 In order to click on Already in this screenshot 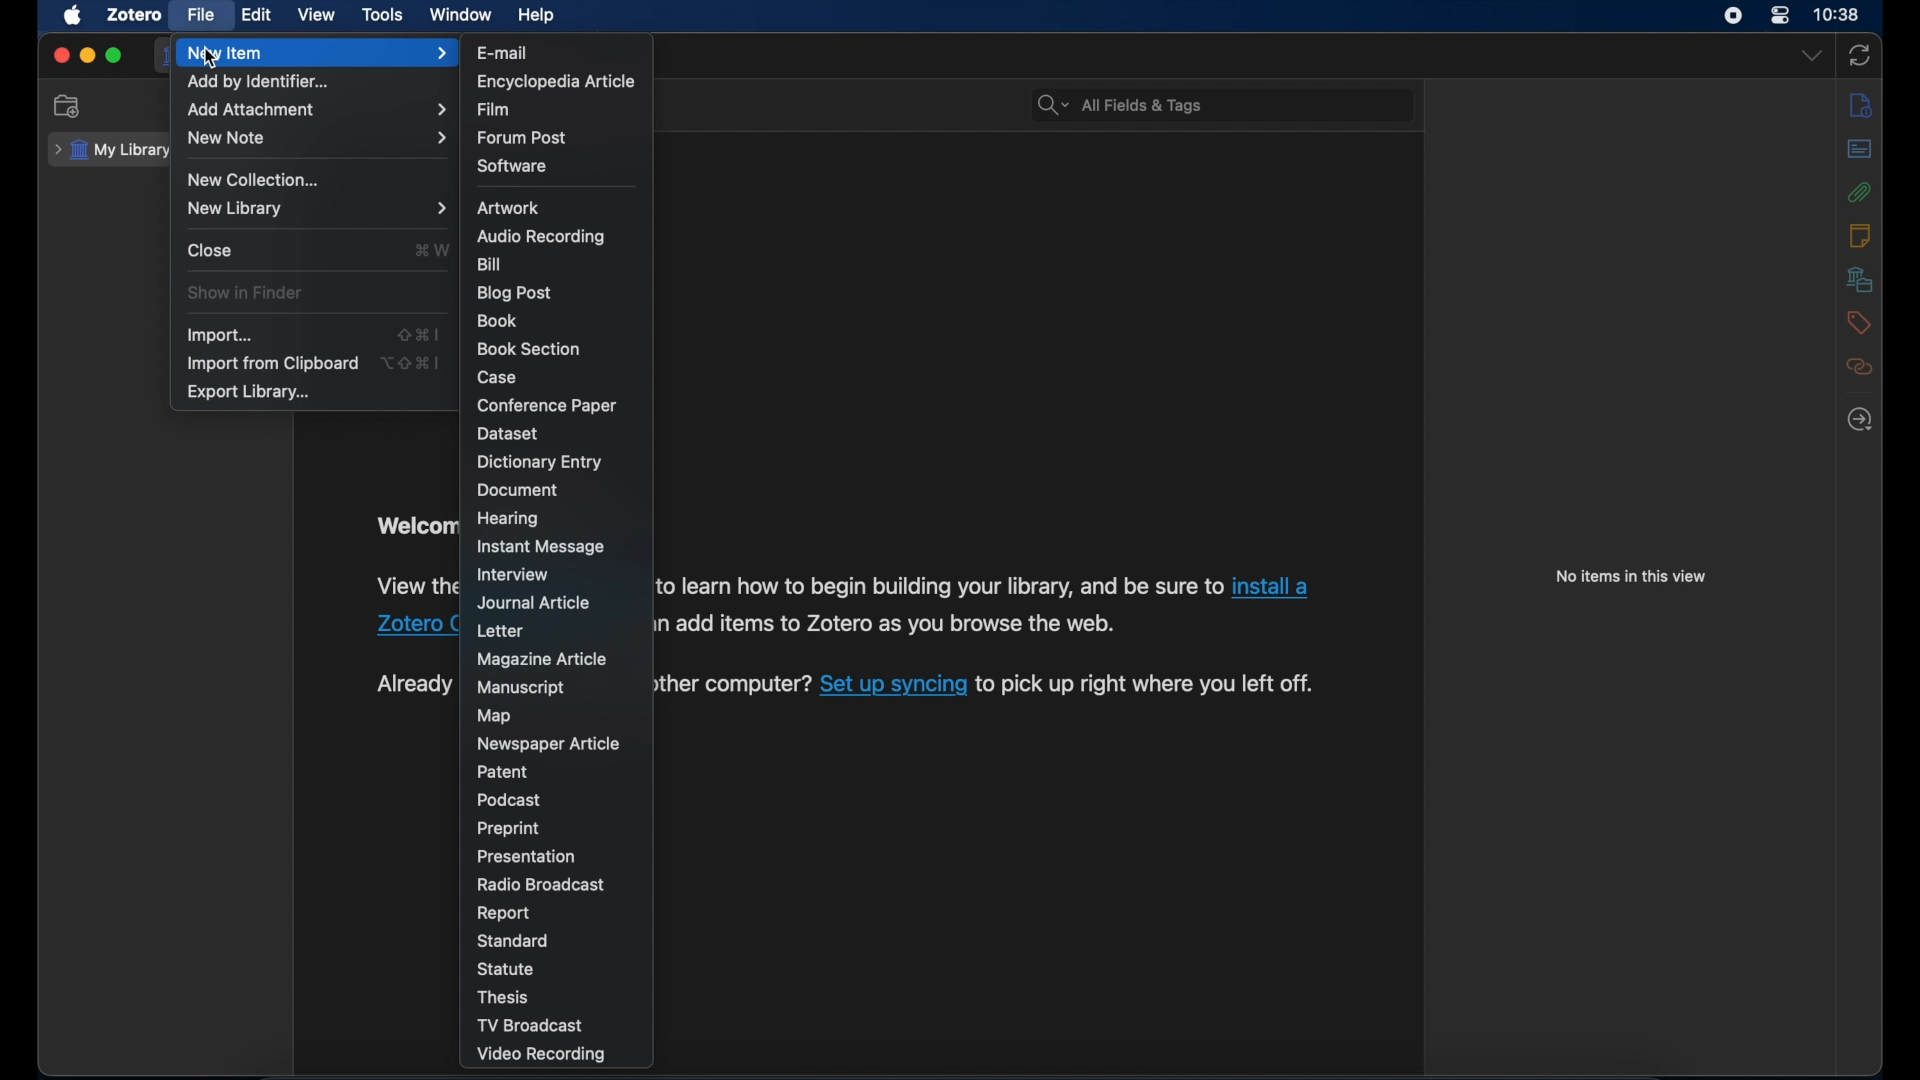, I will do `click(413, 685)`.